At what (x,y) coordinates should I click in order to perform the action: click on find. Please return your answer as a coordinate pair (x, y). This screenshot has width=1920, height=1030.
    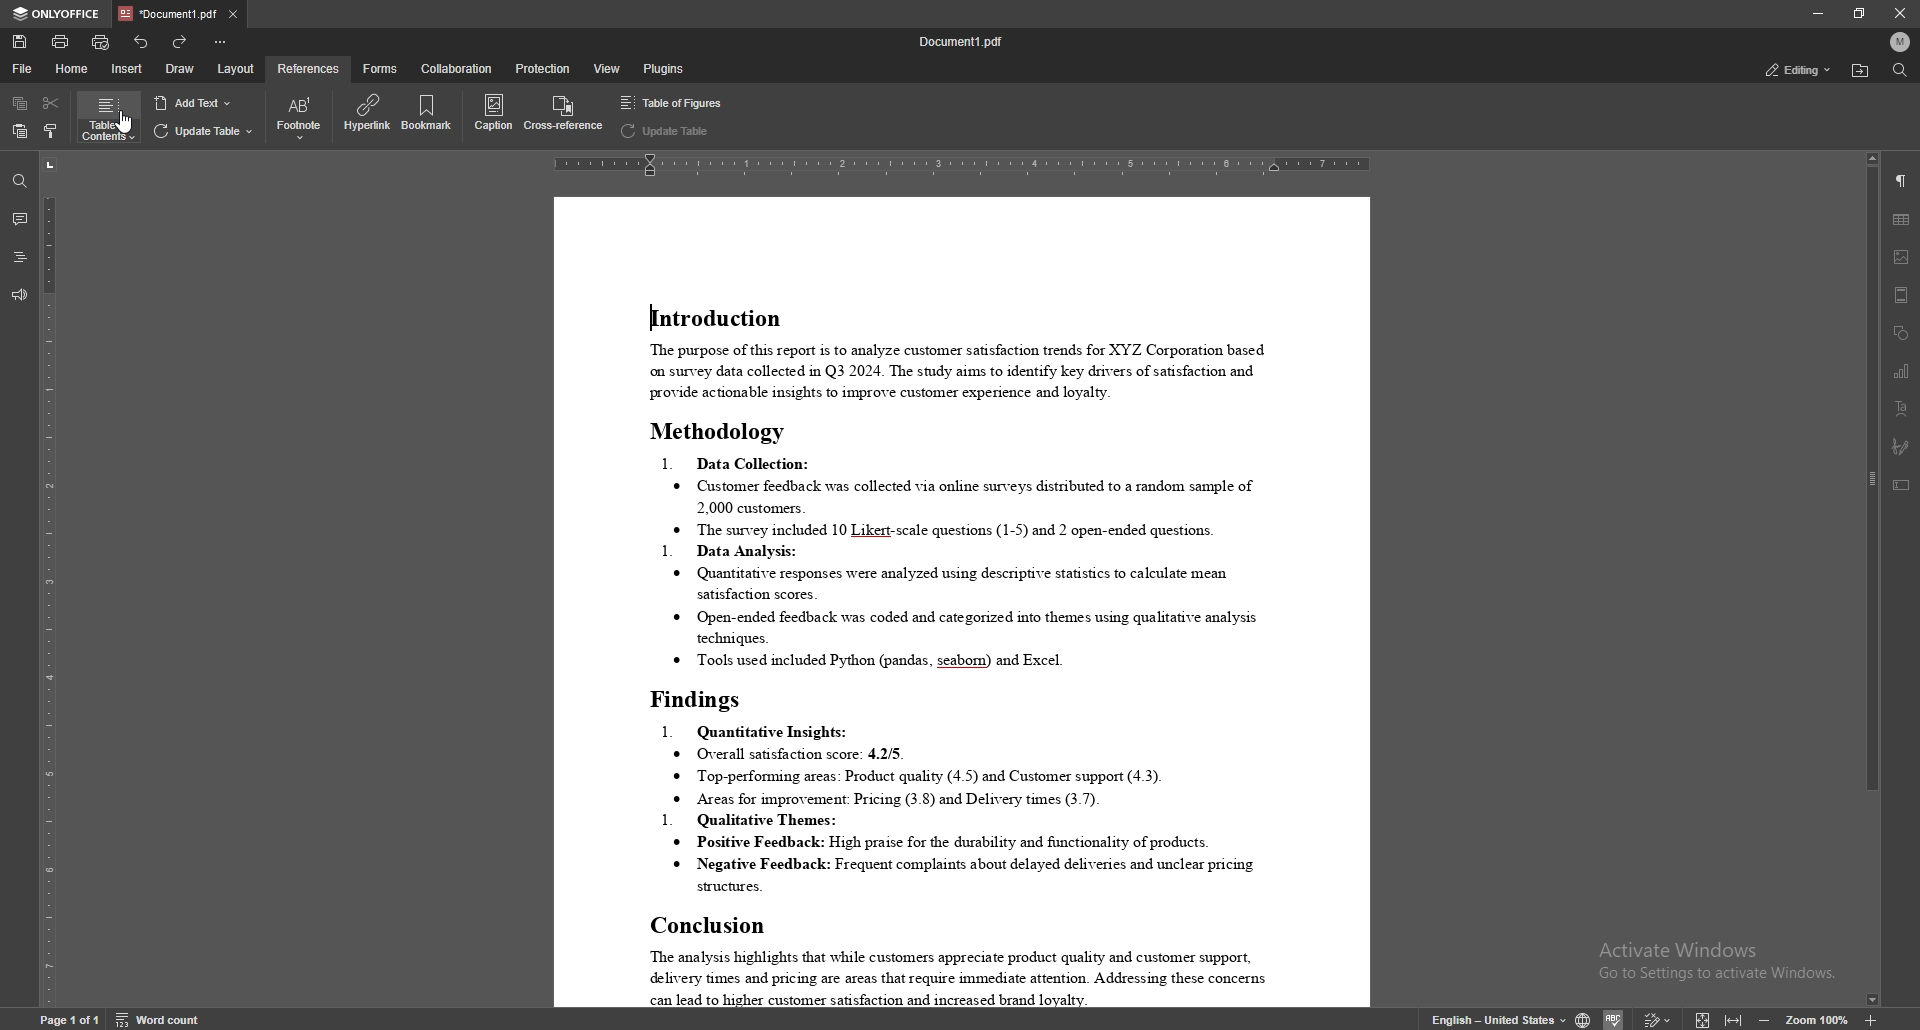
    Looking at the image, I should click on (1900, 70).